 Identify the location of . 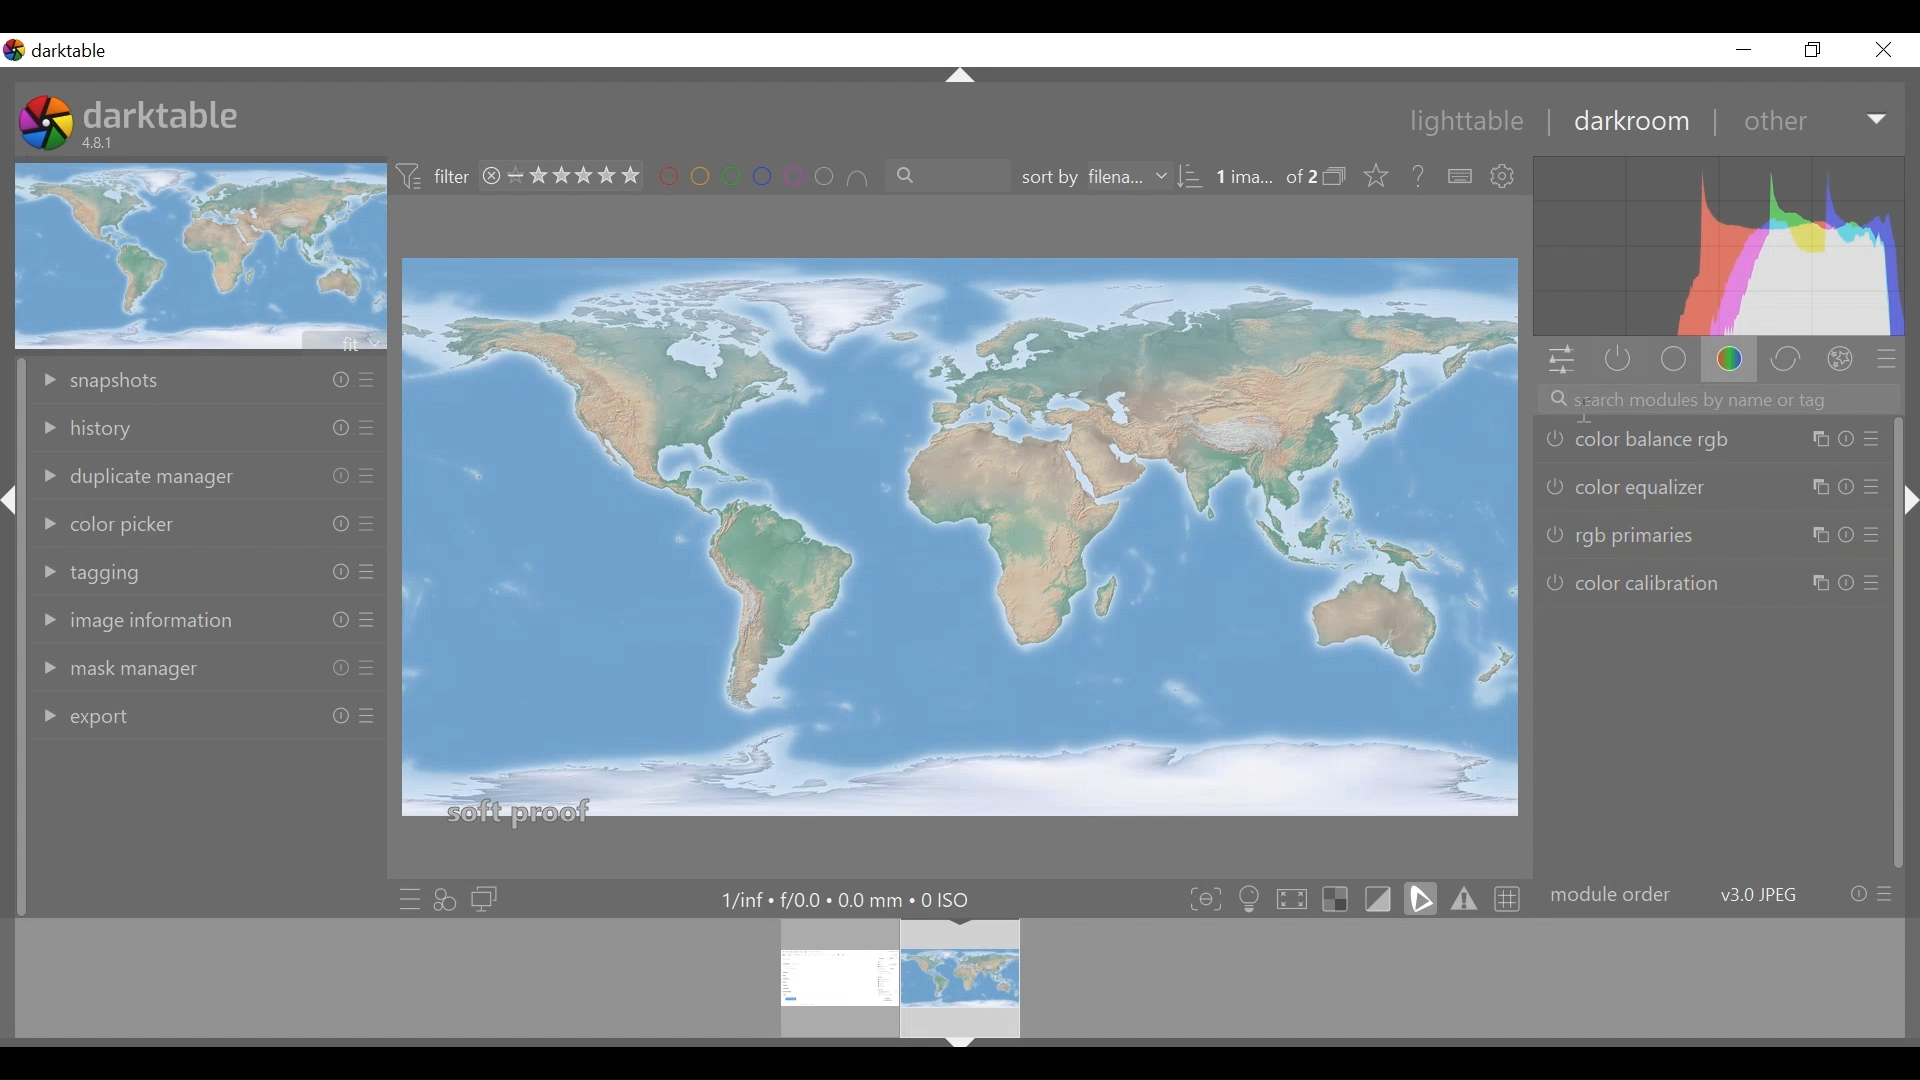
(1826, 536).